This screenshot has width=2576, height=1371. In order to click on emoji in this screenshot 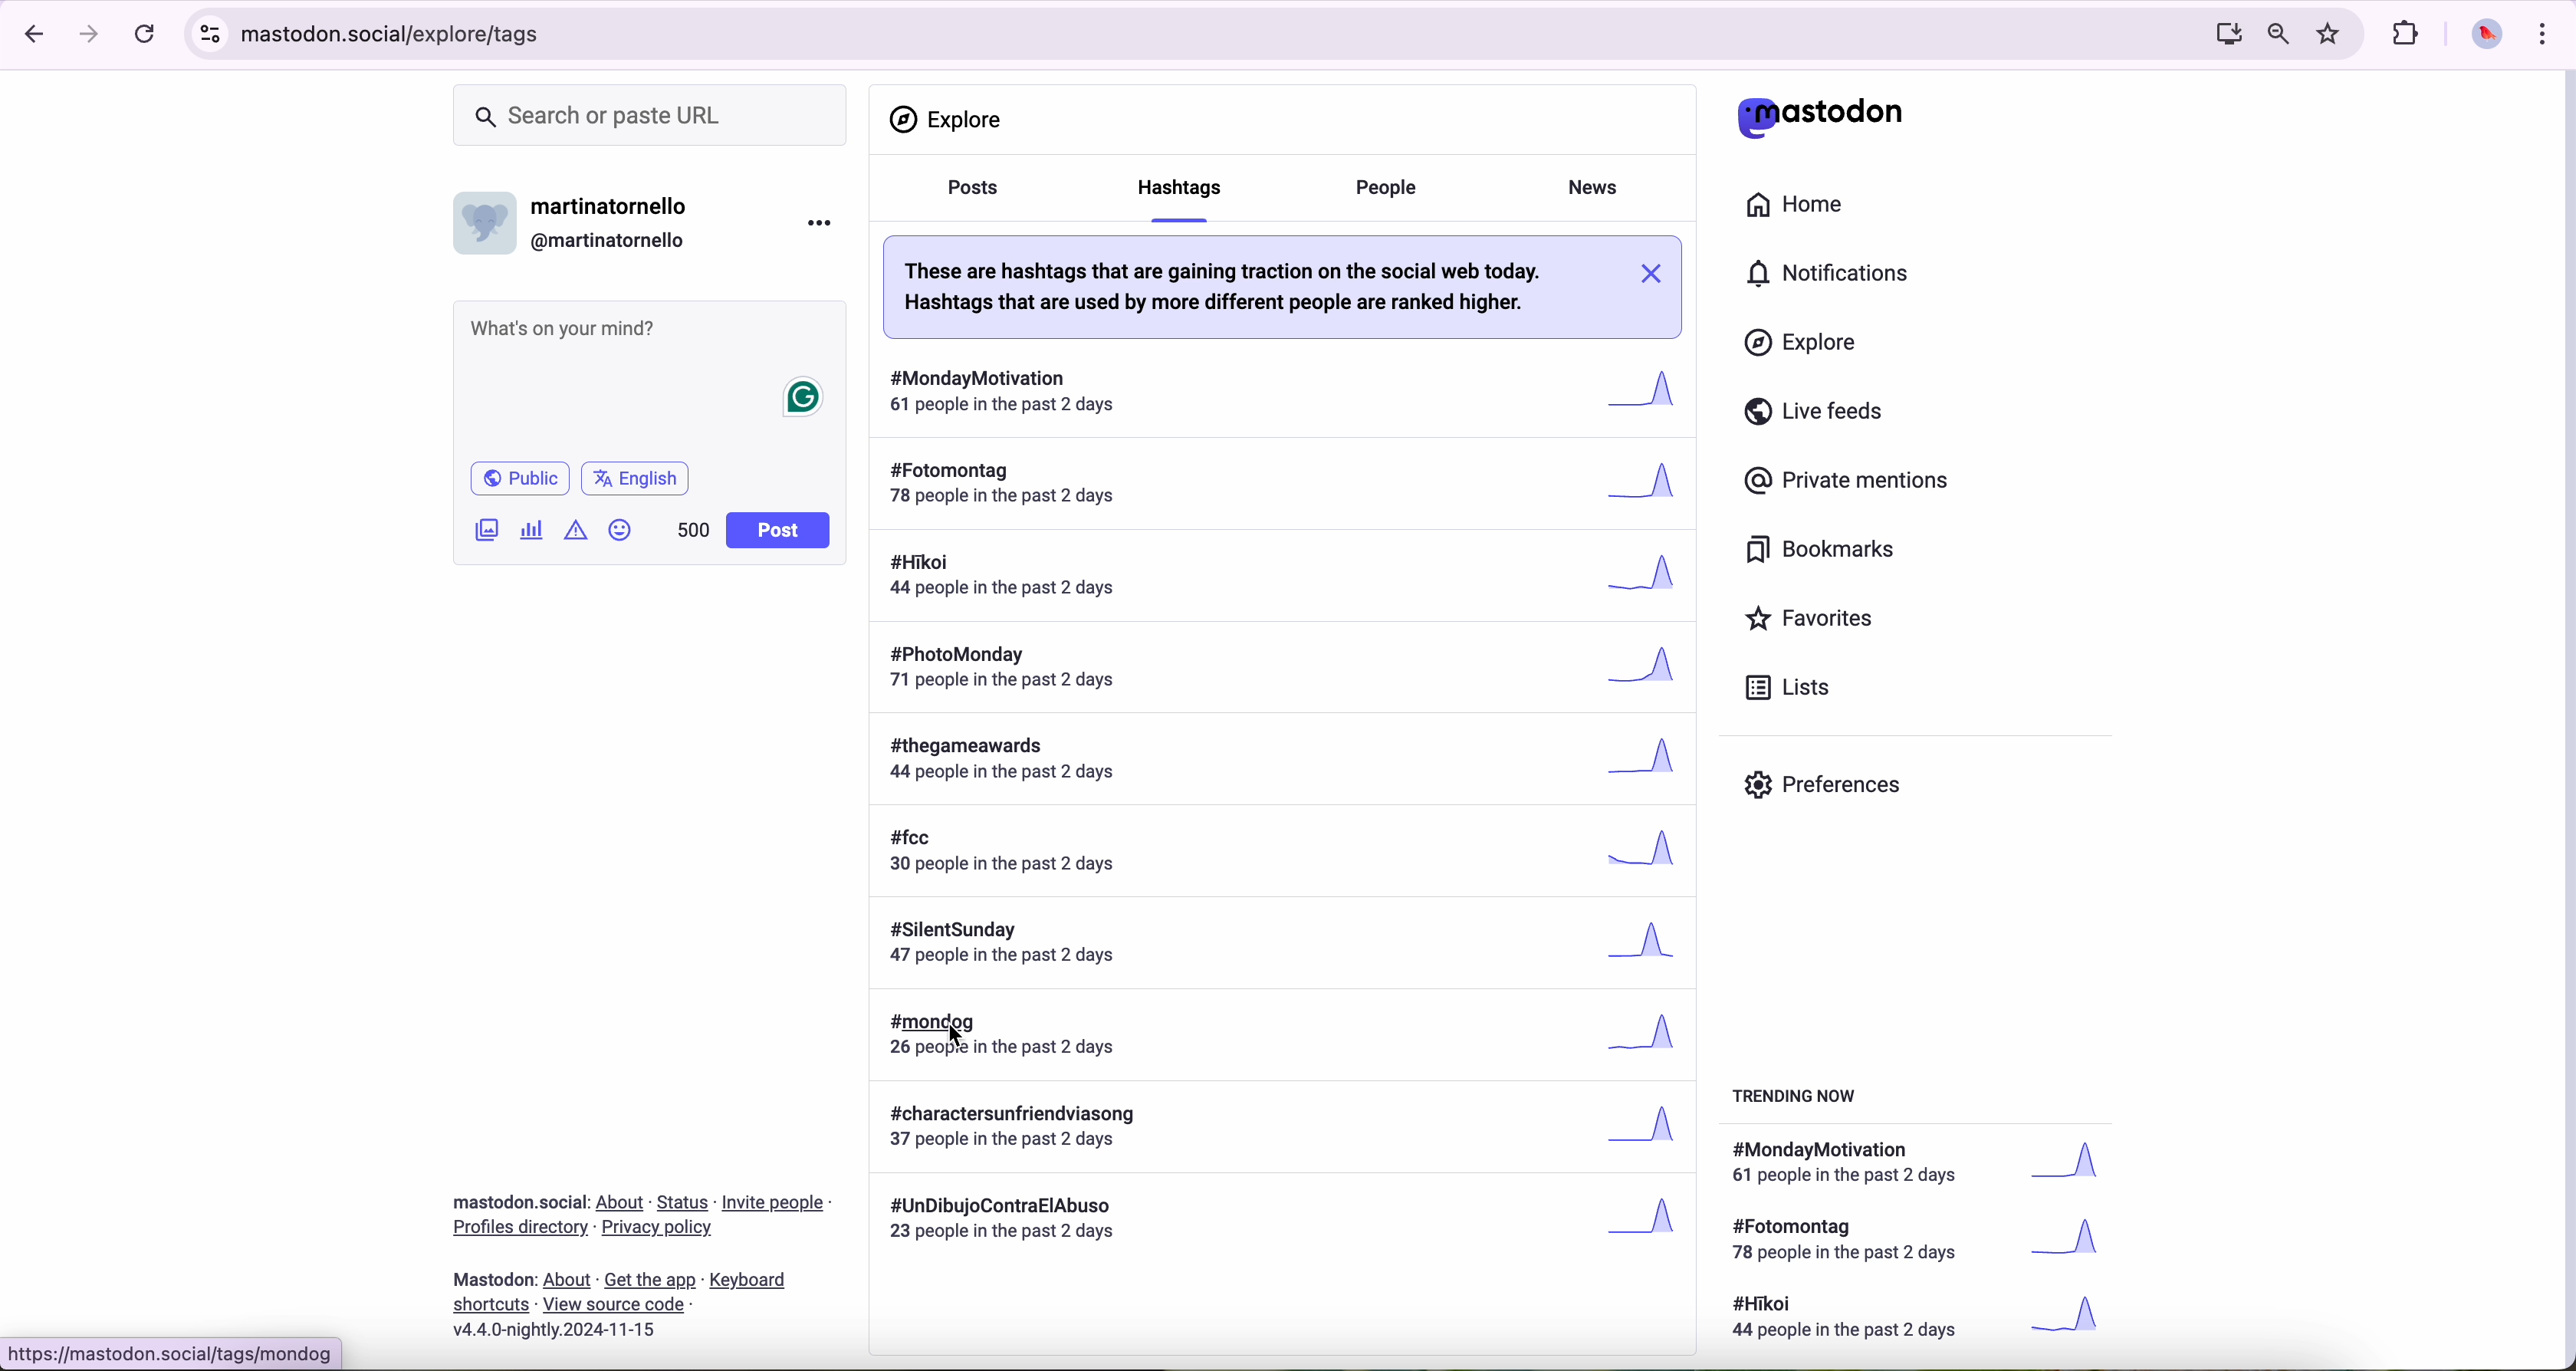, I will do `click(621, 533)`.